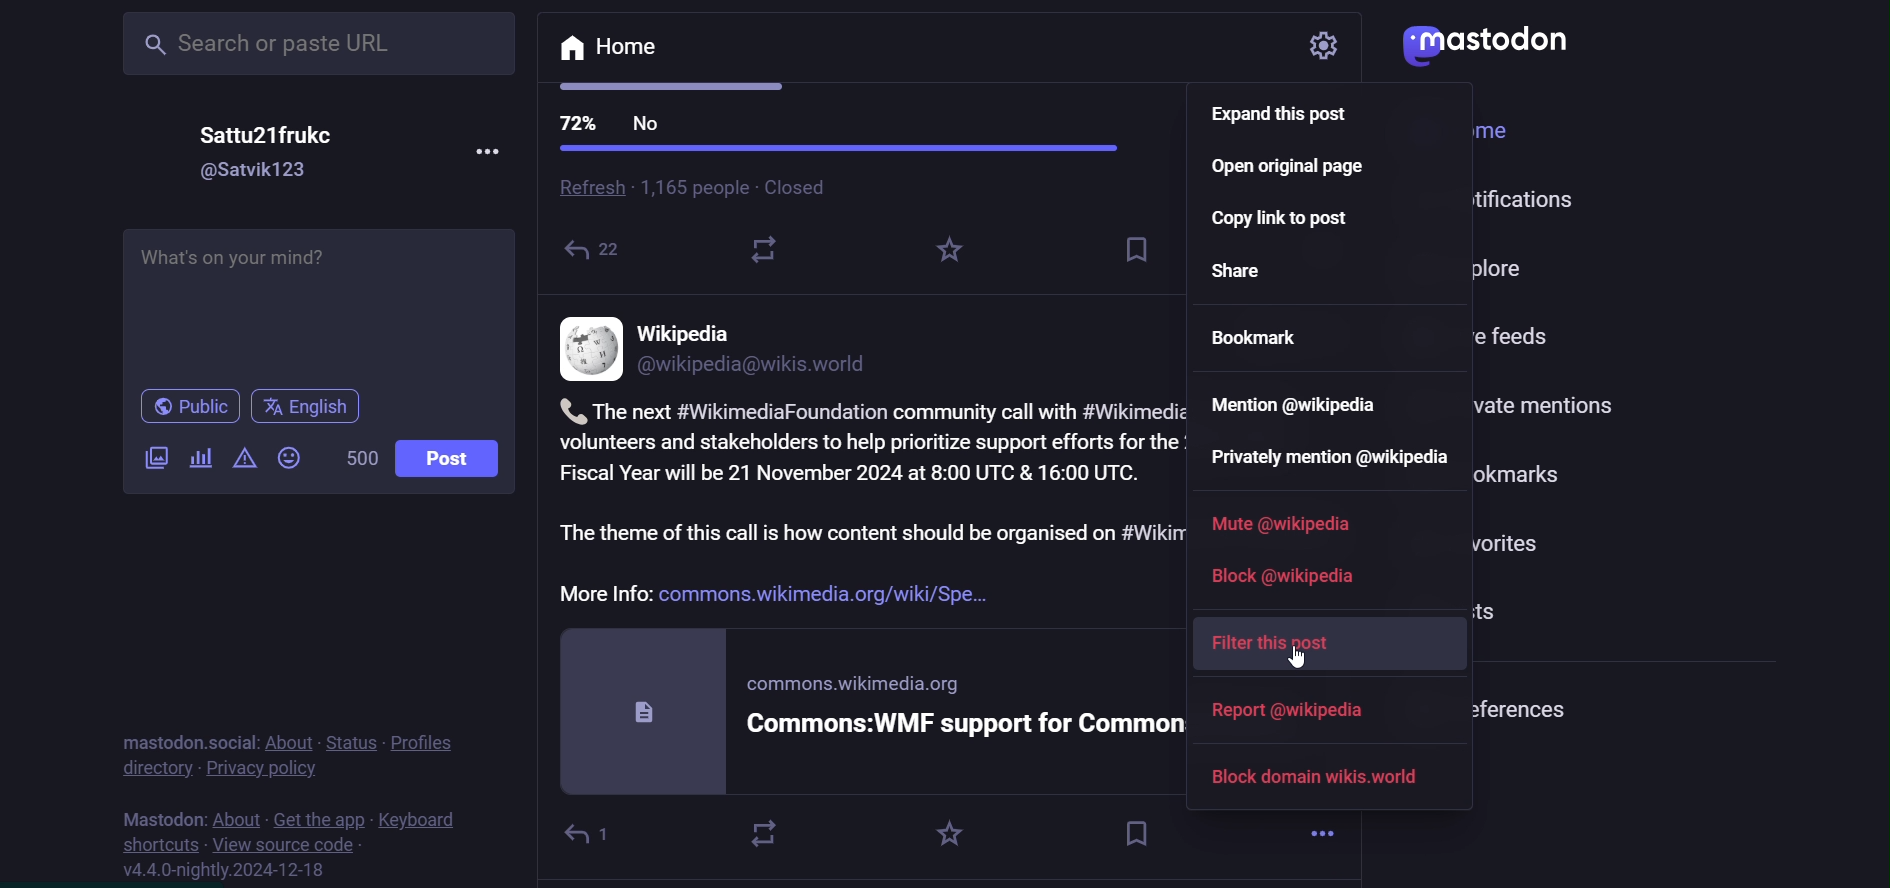 This screenshot has width=1890, height=888. I want to click on english, so click(306, 406).